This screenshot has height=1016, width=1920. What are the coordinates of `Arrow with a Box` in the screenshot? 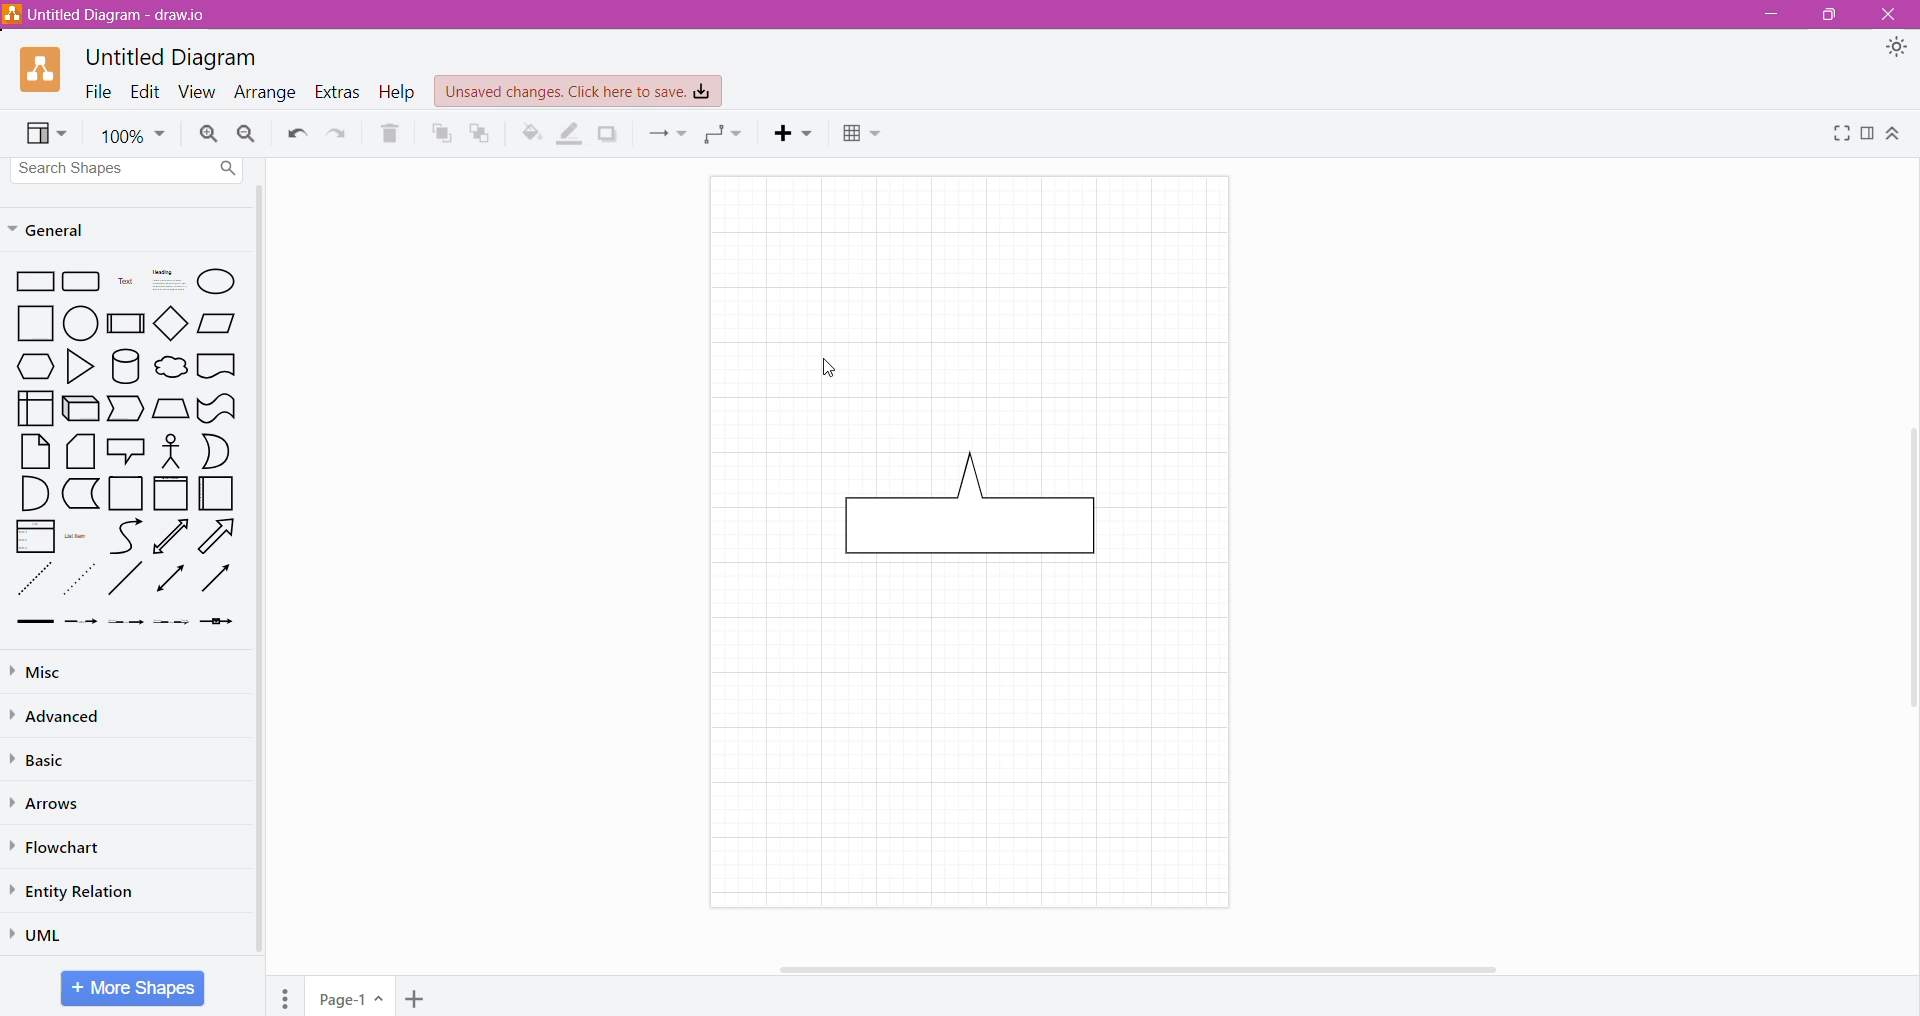 It's located at (218, 622).